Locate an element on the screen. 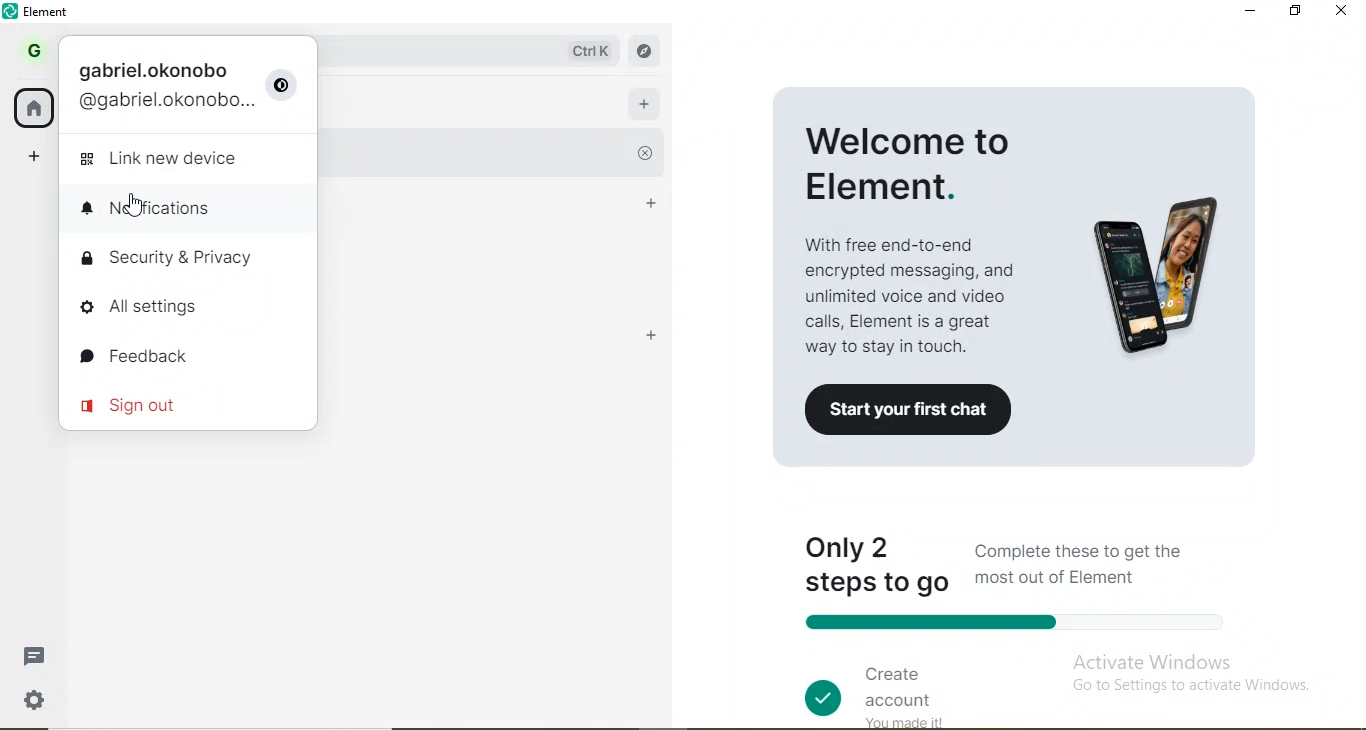 Image resolution: width=1366 pixels, height=730 pixels. only 2 steps to go is located at coordinates (1019, 581).